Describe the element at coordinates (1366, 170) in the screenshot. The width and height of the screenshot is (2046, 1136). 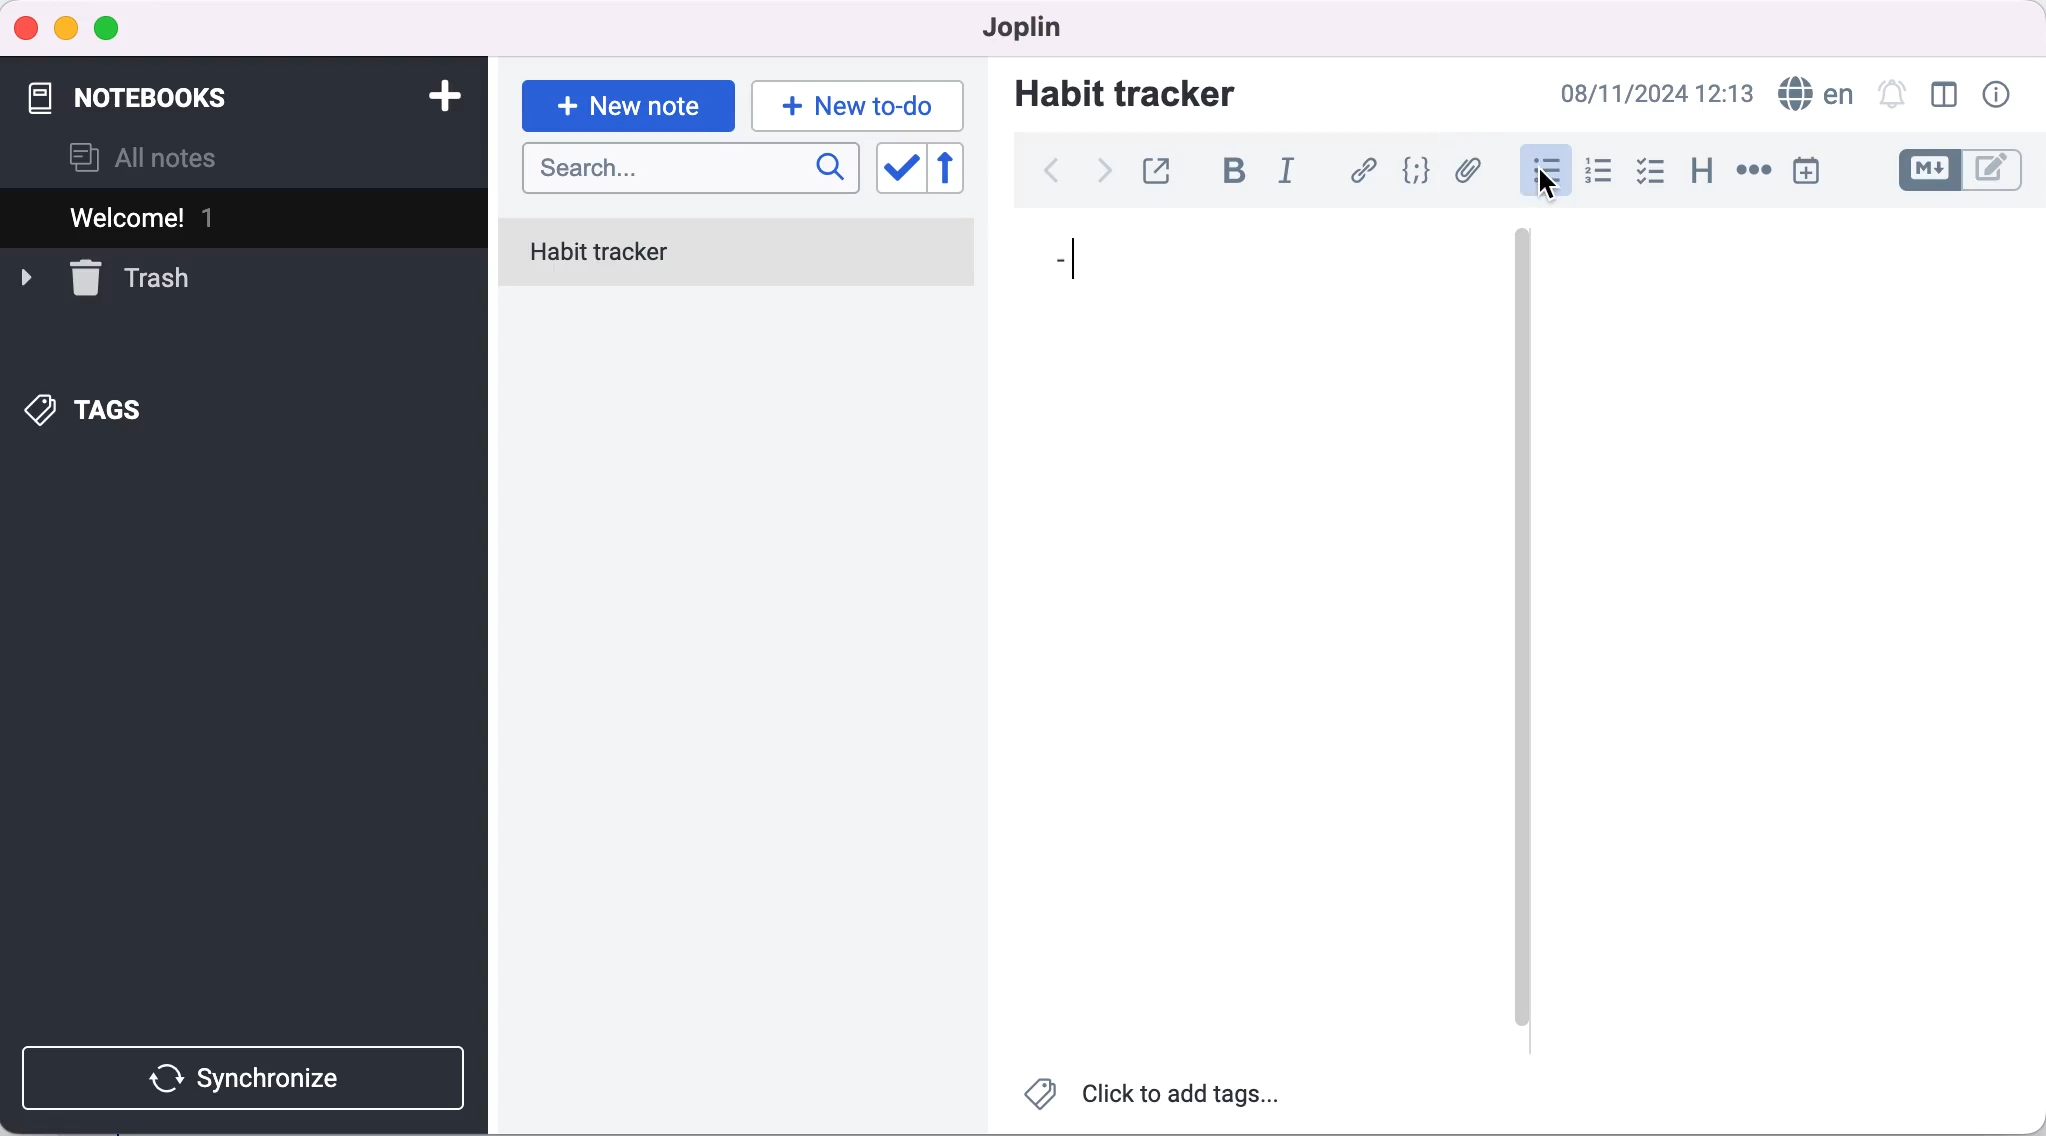
I see `hyperlink` at that location.